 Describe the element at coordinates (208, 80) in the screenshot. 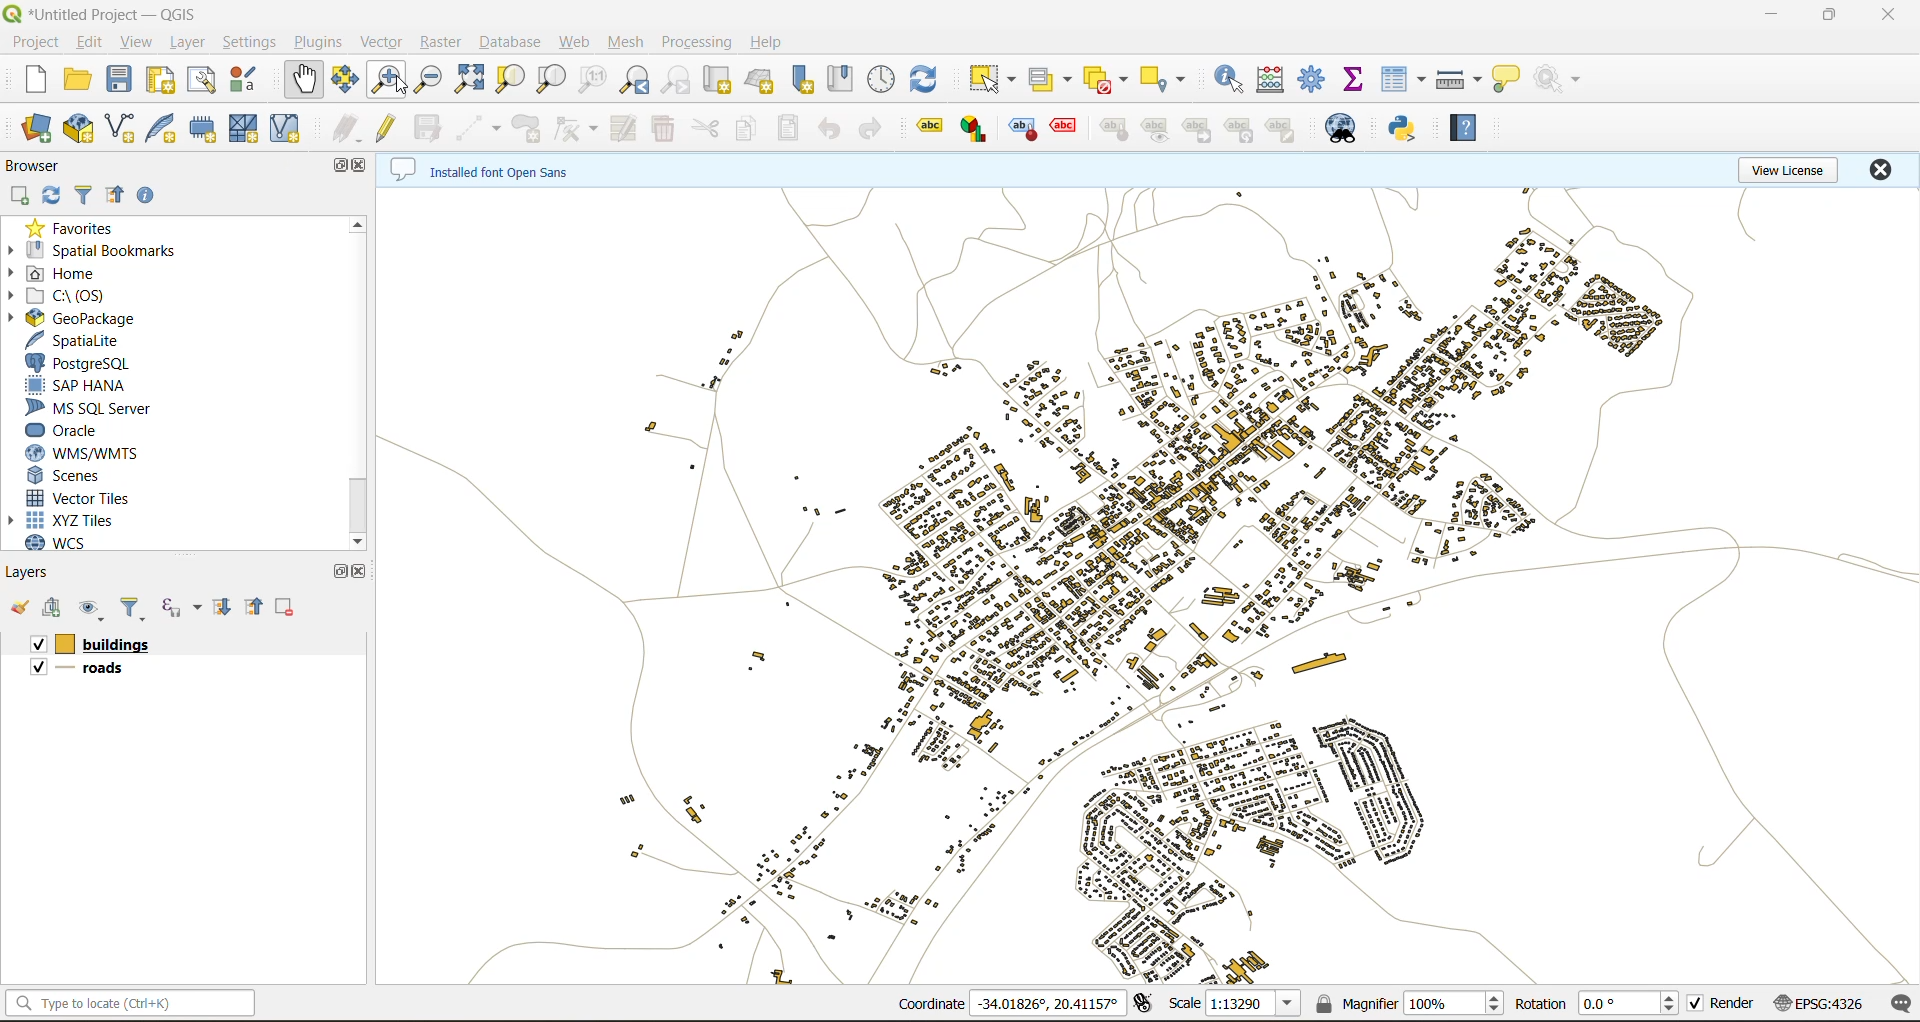

I see `show layout` at that location.